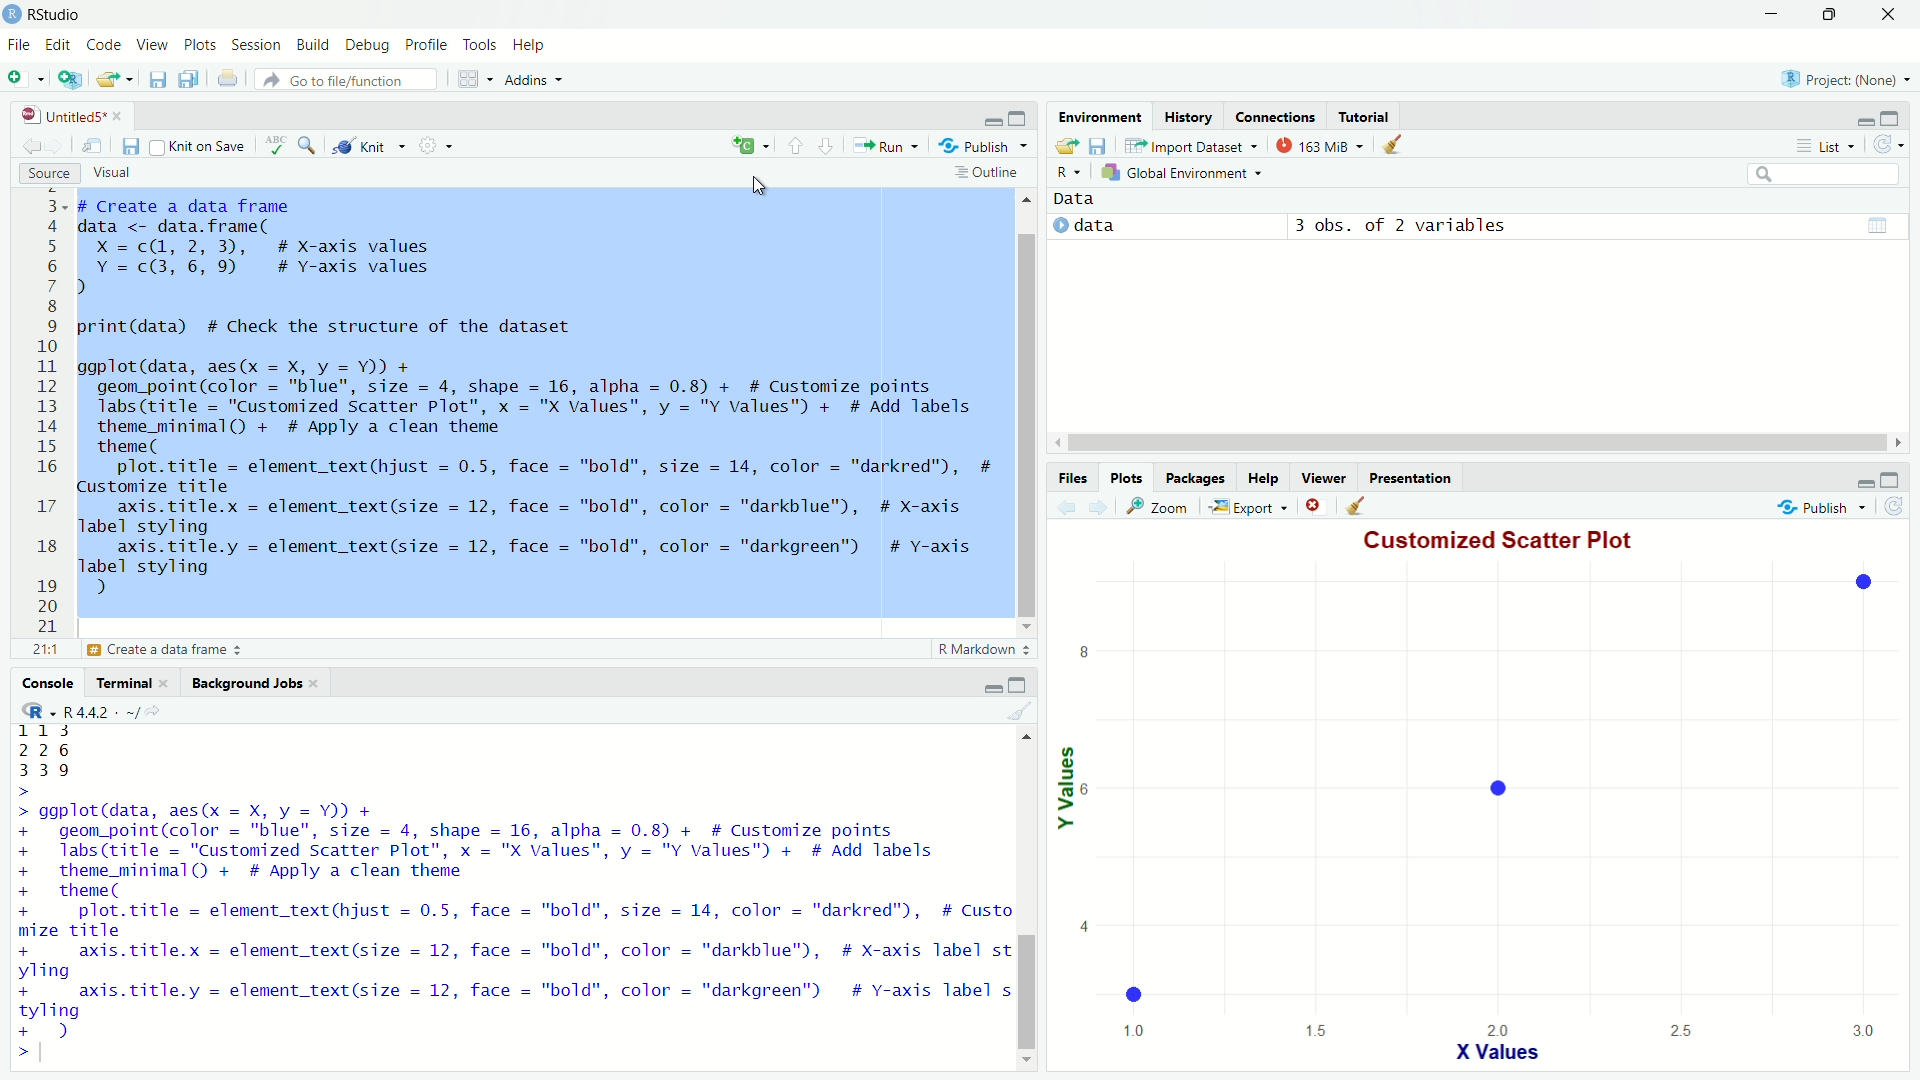 The width and height of the screenshot is (1920, 1080). Describe the element at coordinates (1080, 479) in the screenshot. I see `Files` at that location.